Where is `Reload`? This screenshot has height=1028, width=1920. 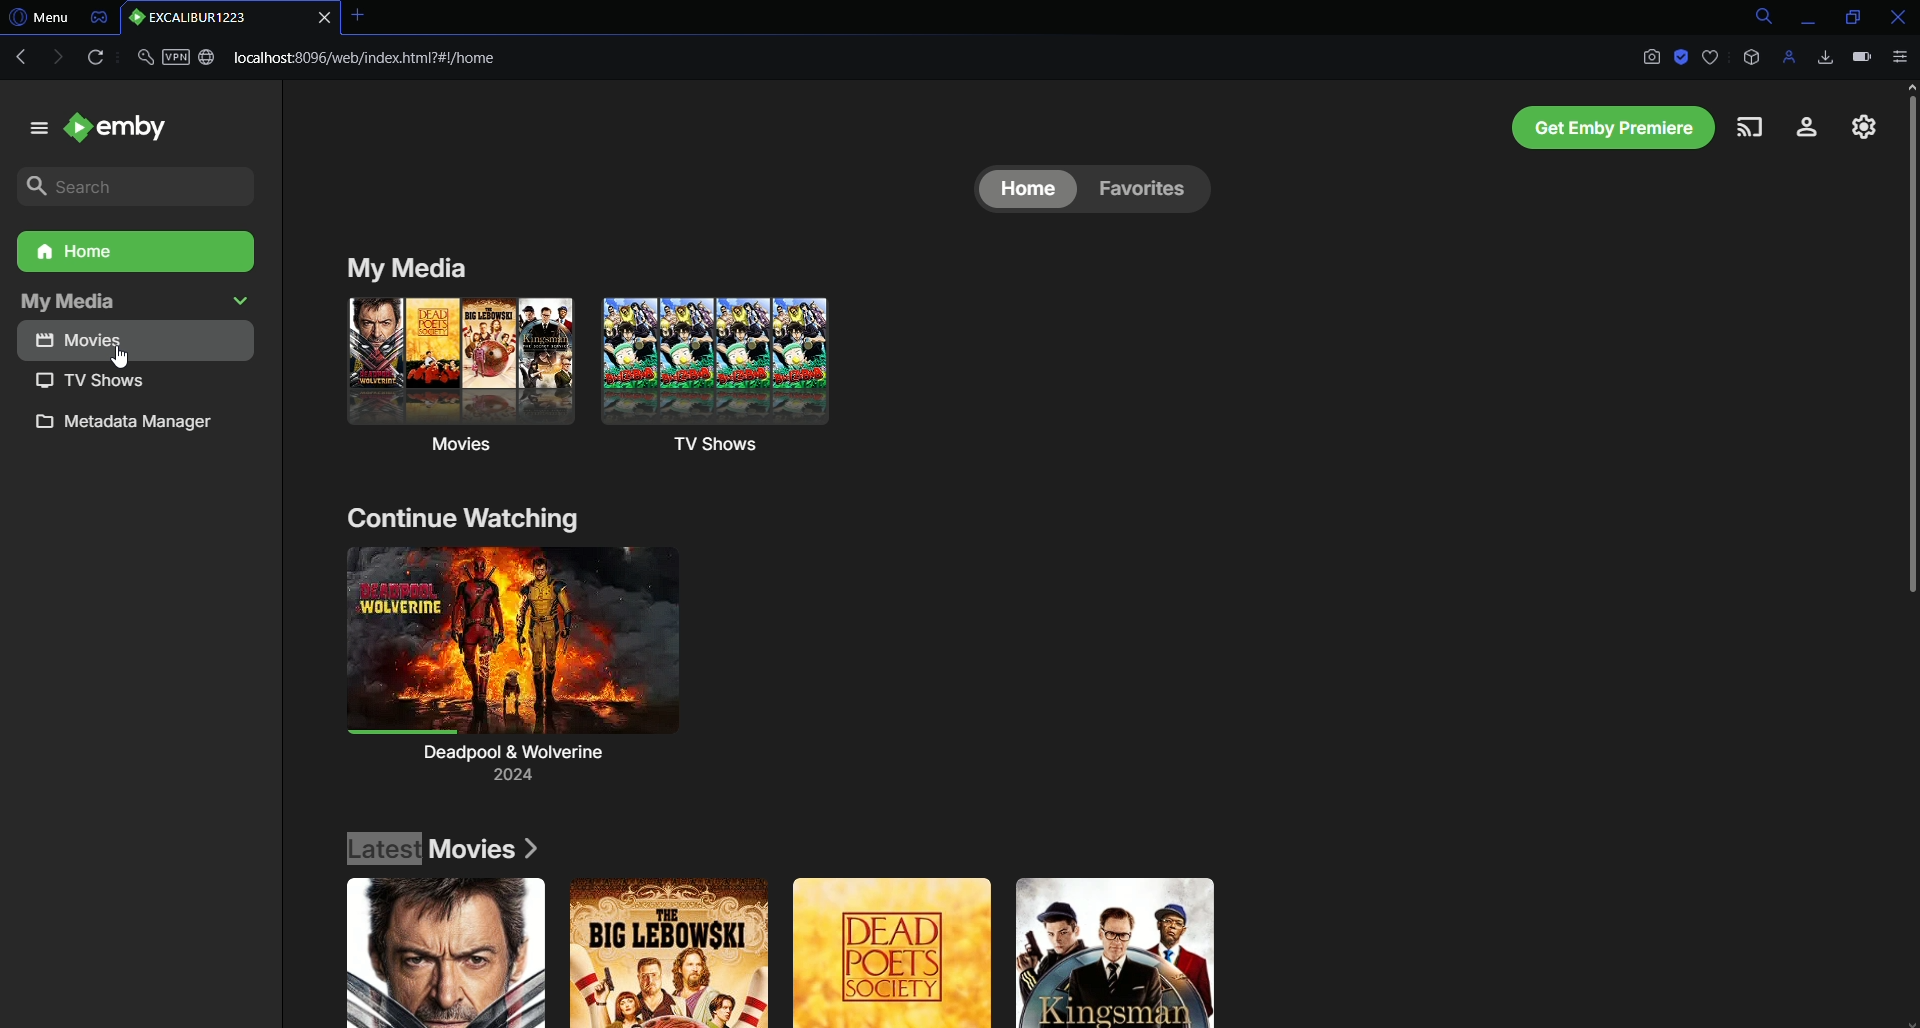
Reload is located at coordinates (94, 59).